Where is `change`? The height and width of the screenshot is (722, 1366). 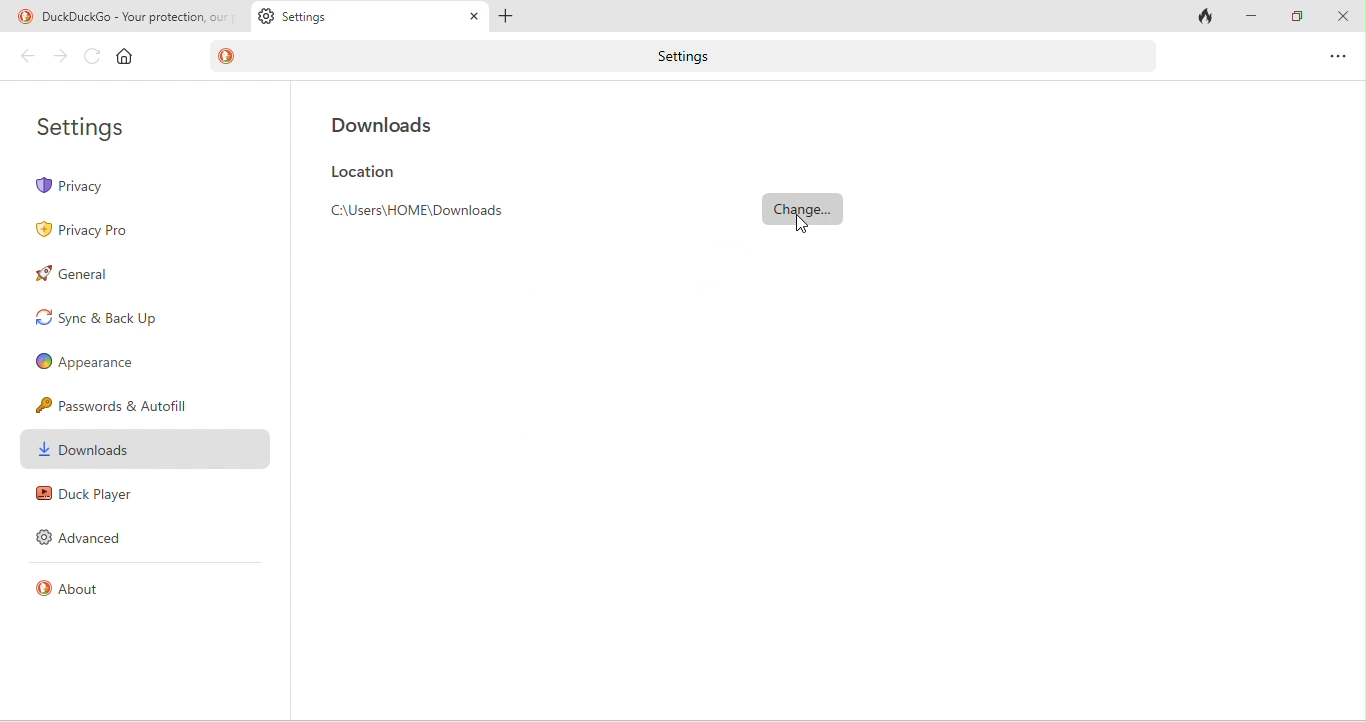
change is located at coordinates (805, 209).